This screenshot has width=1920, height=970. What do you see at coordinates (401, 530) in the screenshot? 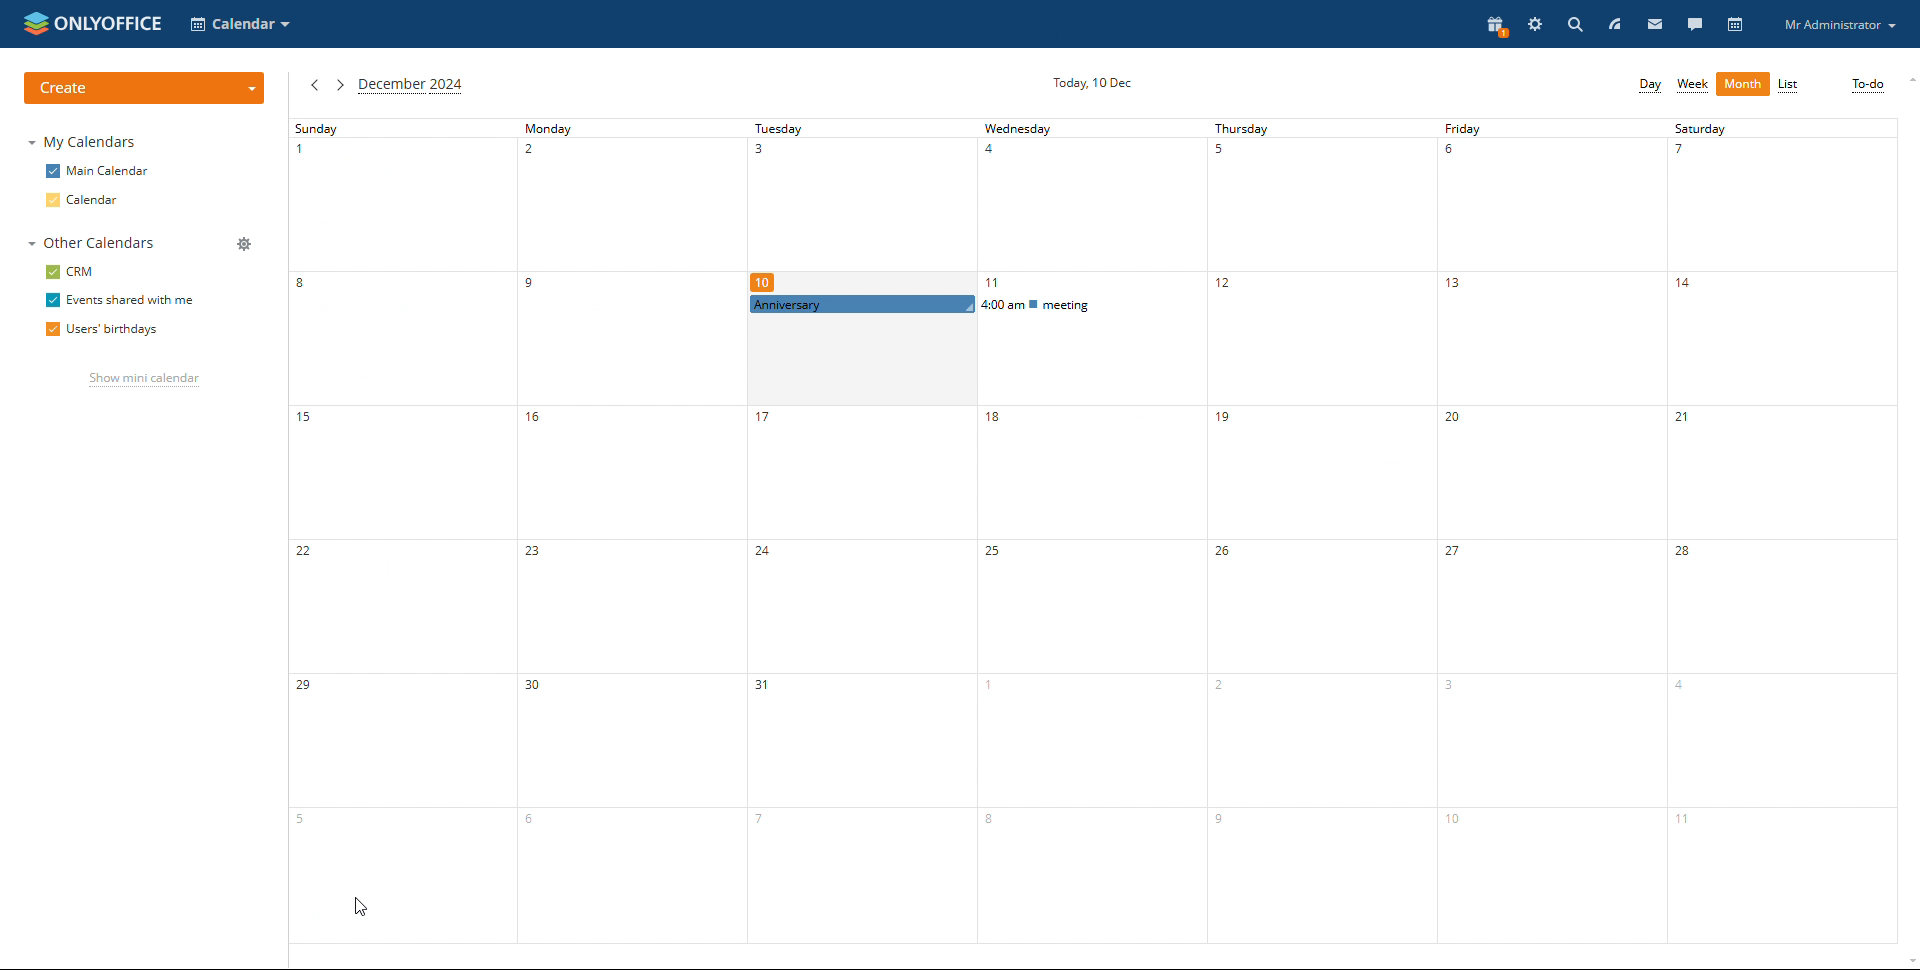
I see `sunday` at bounding box center [401, 530].